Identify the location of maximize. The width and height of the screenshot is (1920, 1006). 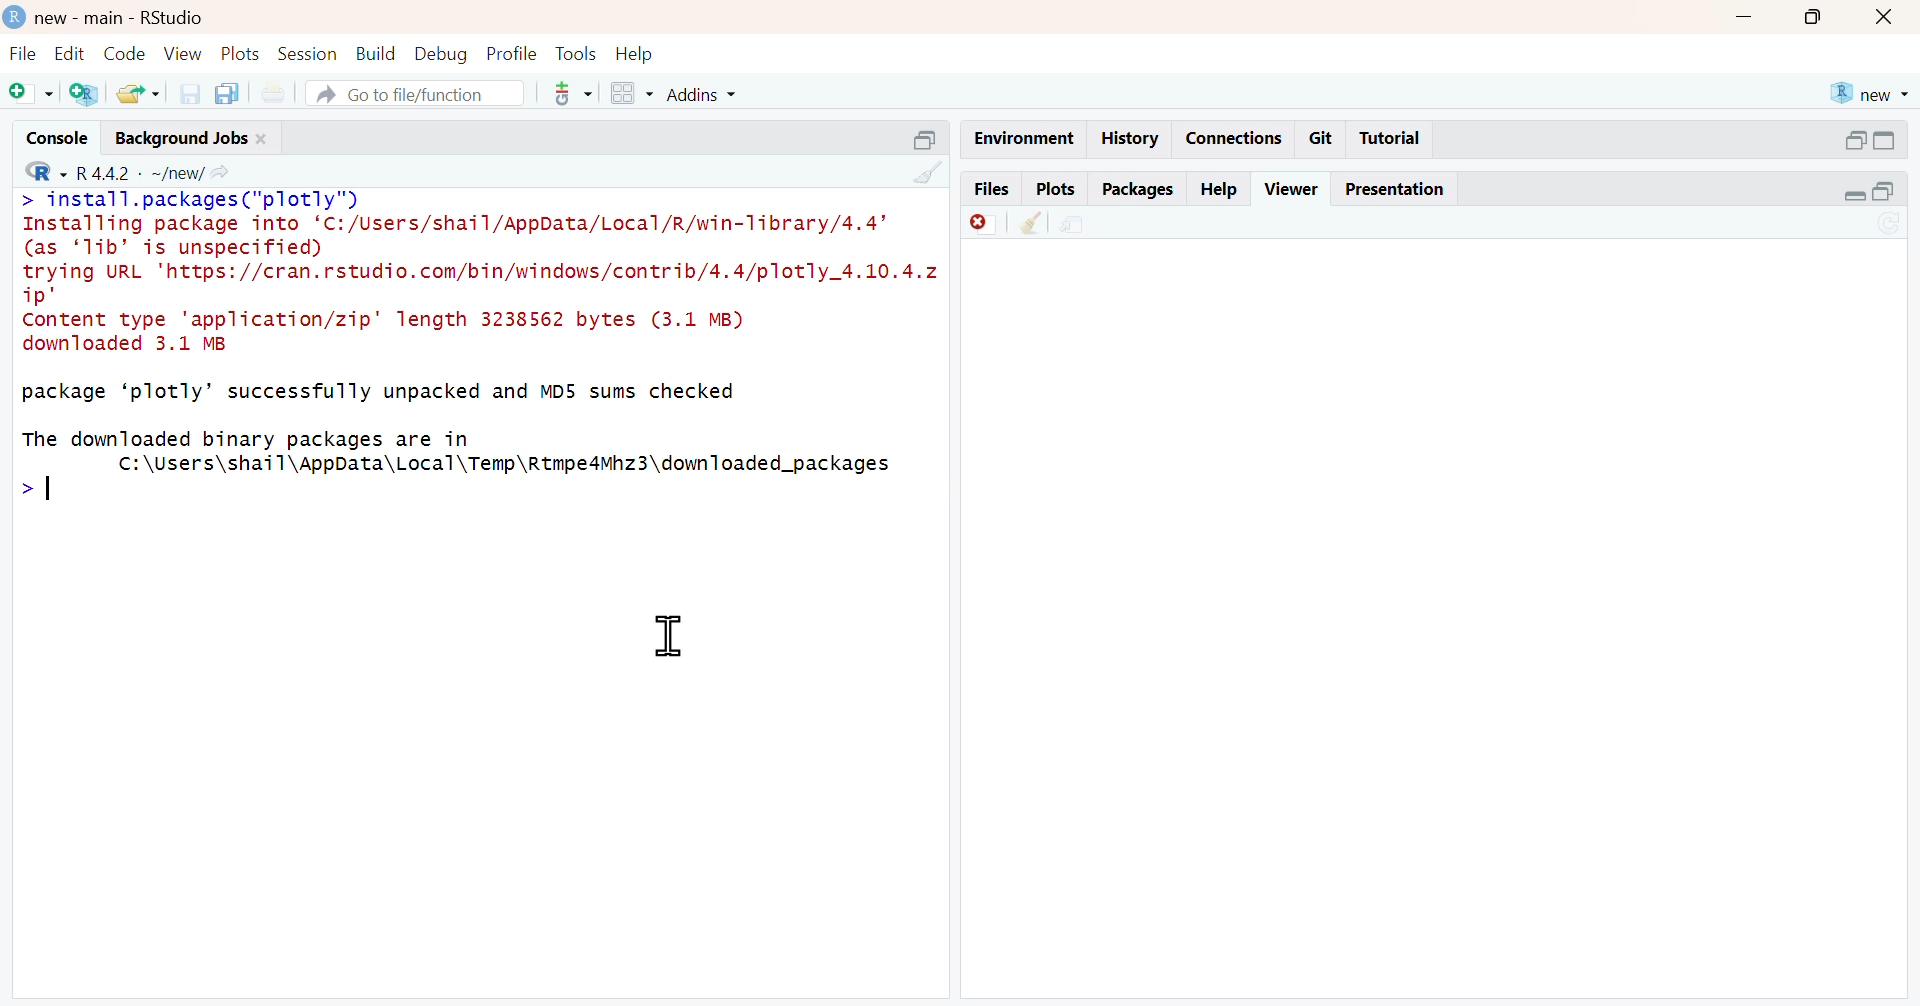
(1897, 140).